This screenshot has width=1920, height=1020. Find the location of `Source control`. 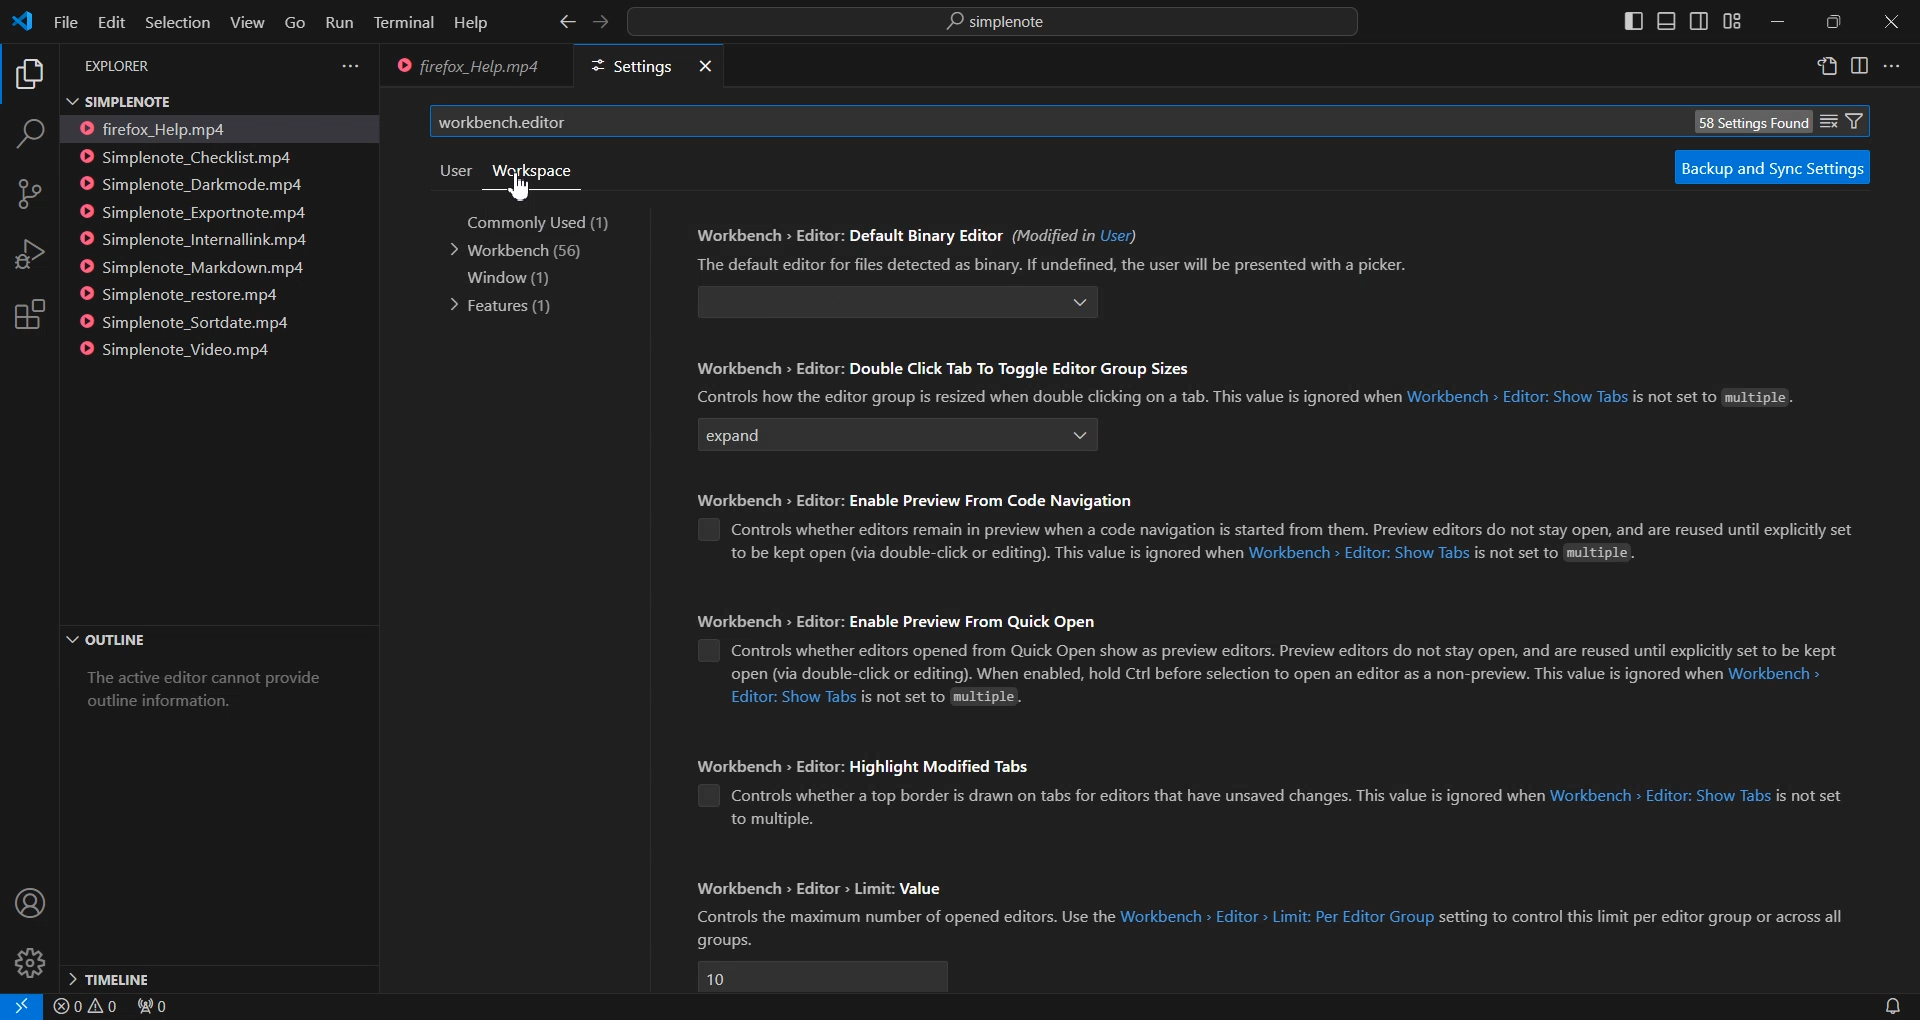

Source control is located at coordinates (29, 194).